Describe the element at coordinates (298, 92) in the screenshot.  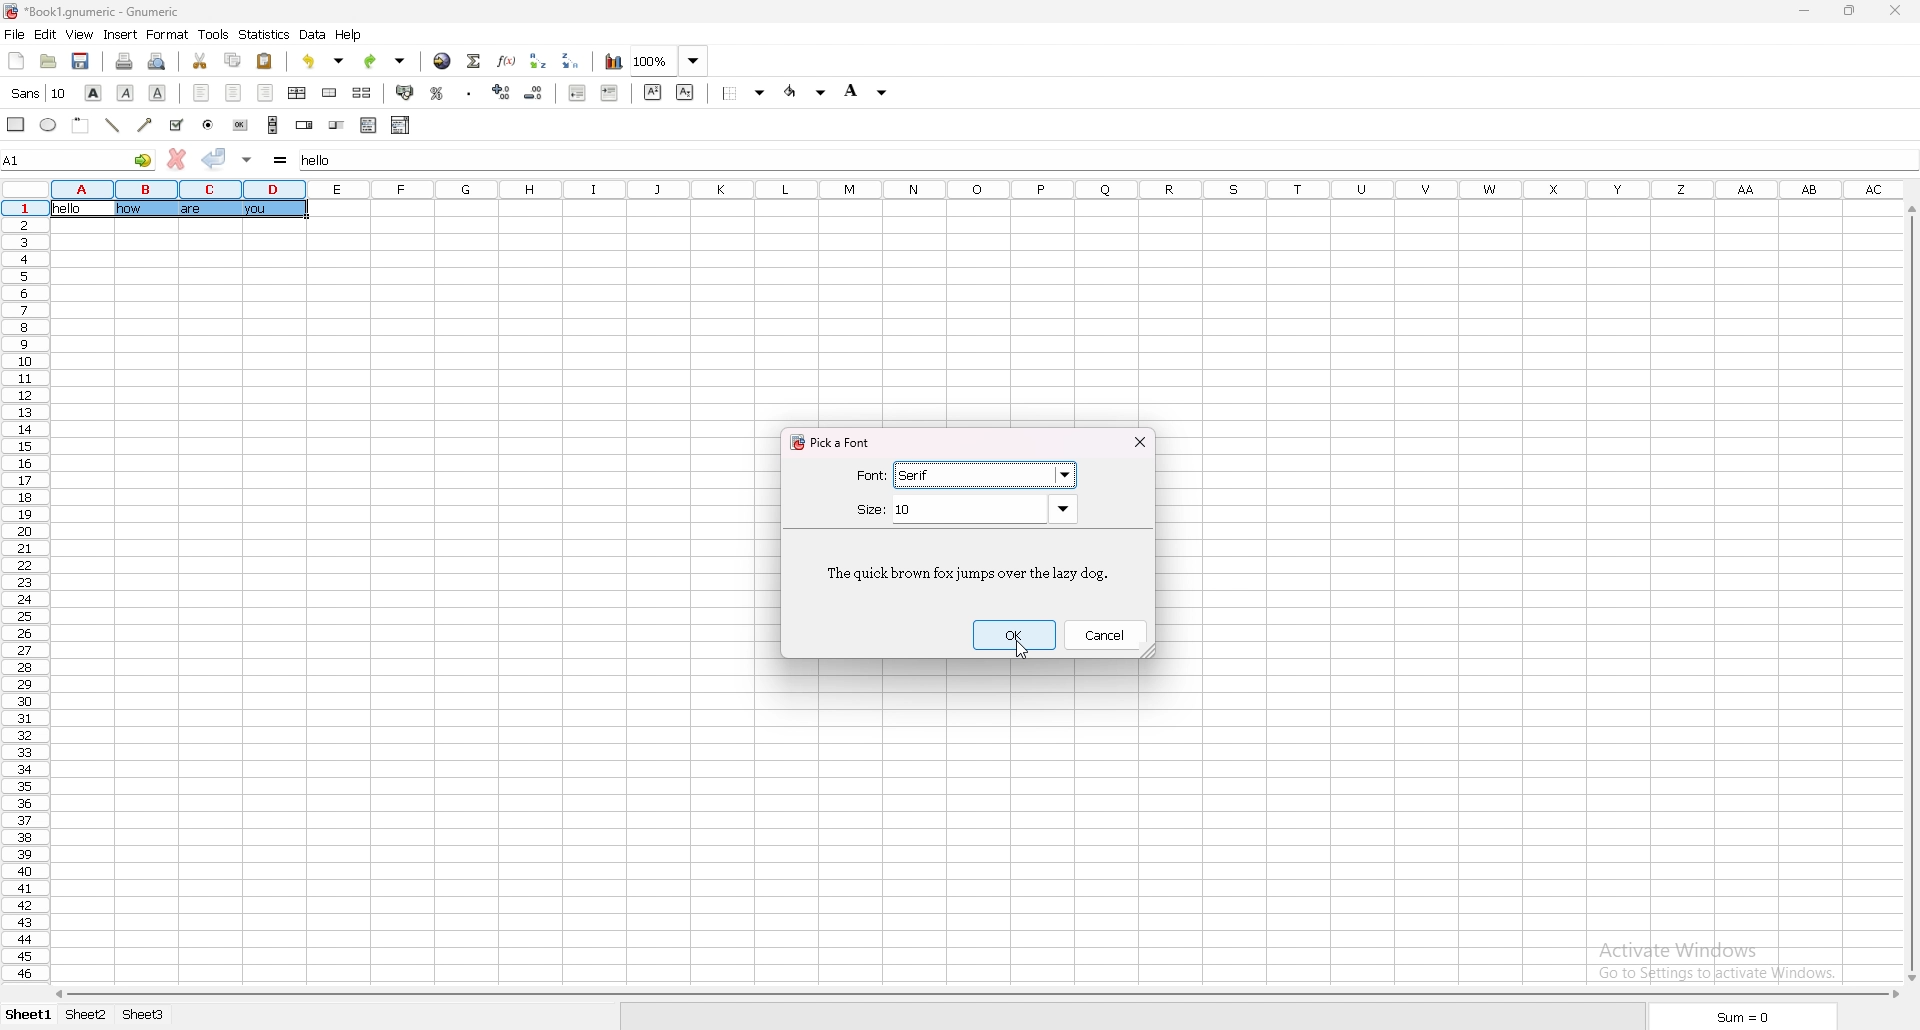
I see `centre horizontally` at that location.